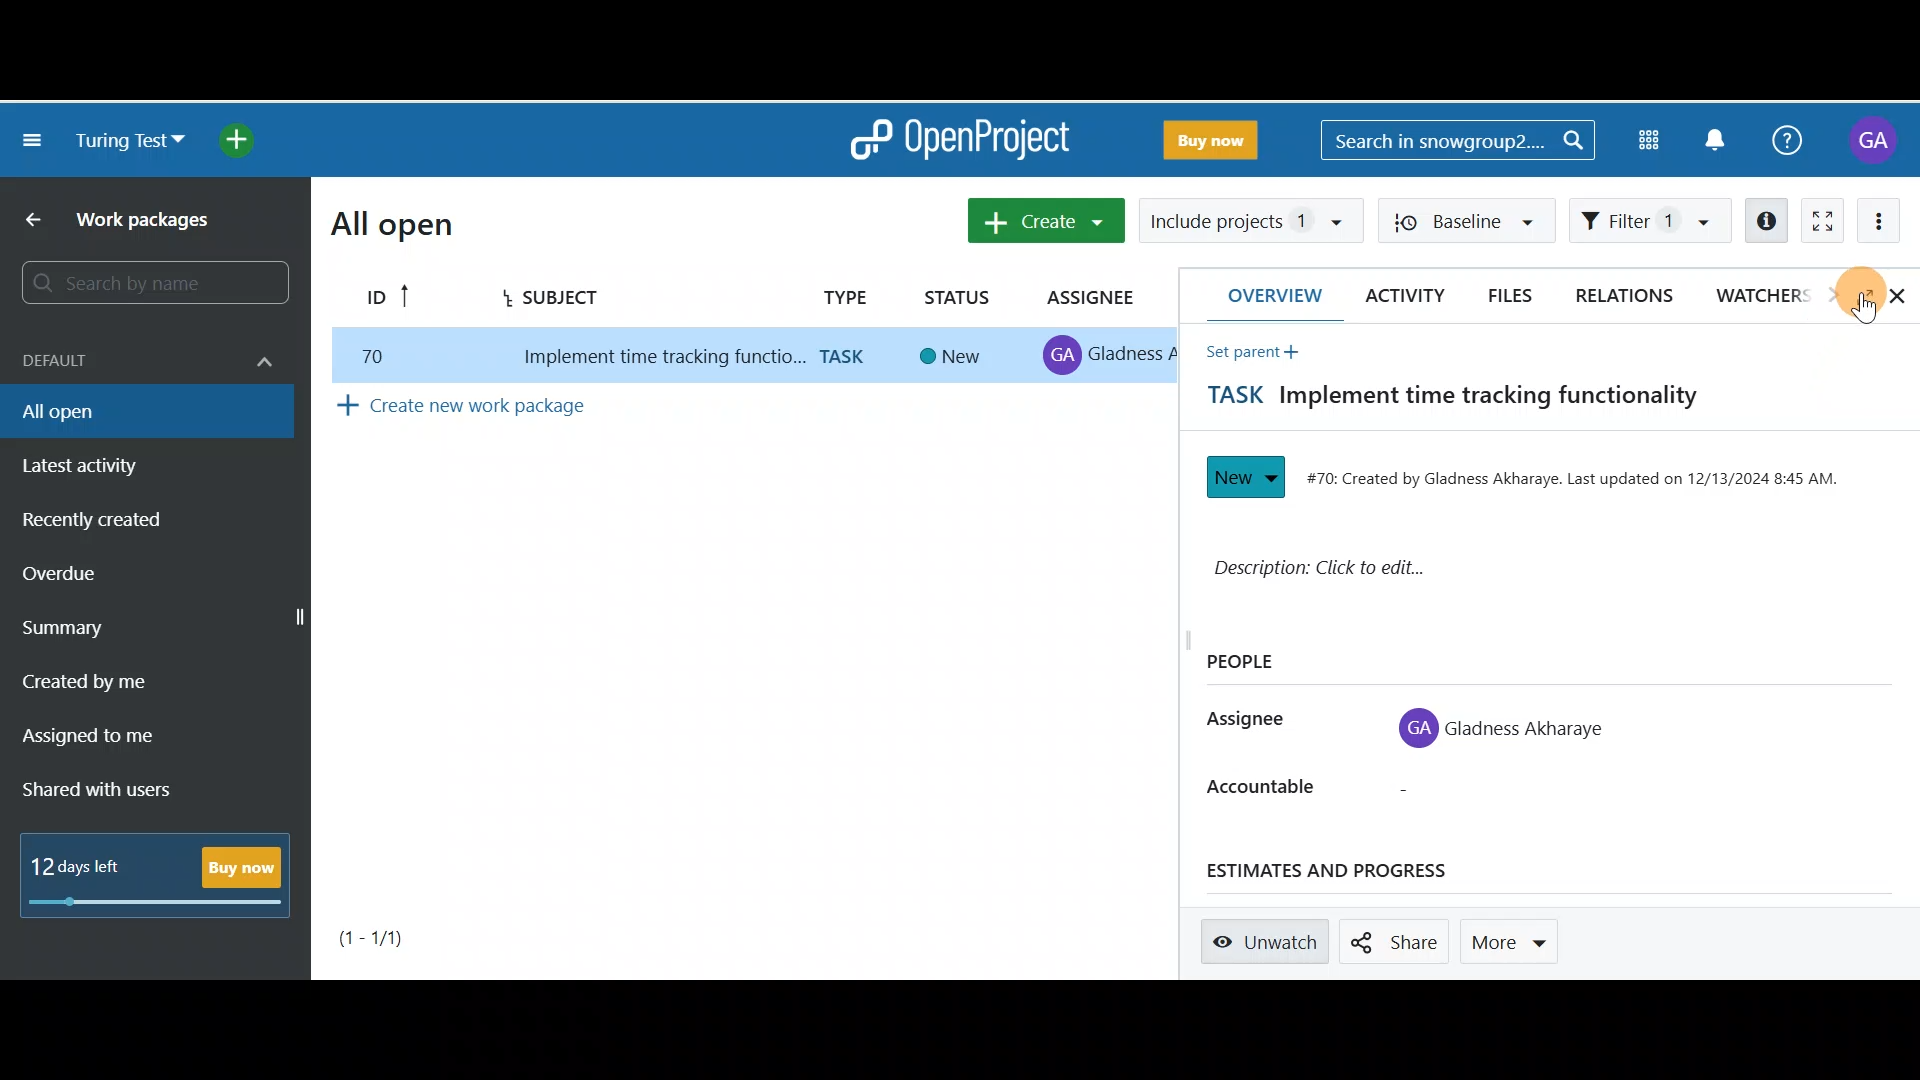 The width and height of the screenshot is (1920, 1080). What do you see at coordinates (1412, 299) in the screenshot?
I see `Activity` at bounding box center [1412, 299].